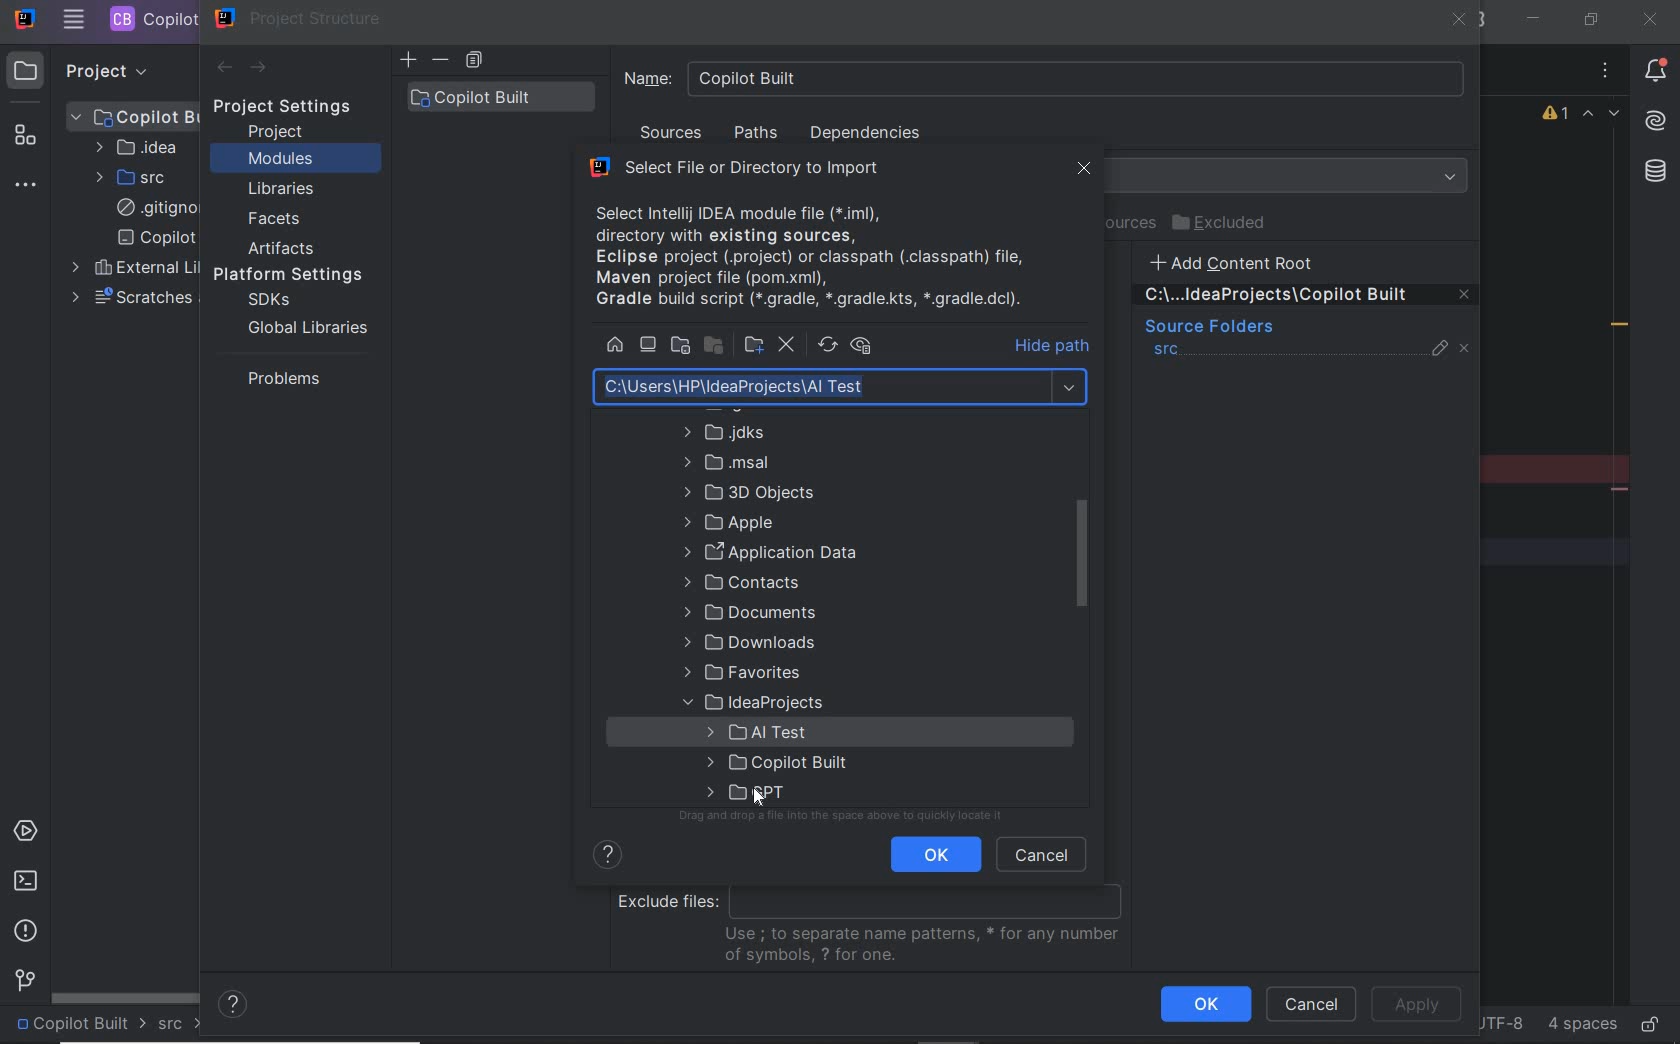  I want to click on apply, so click(1416, 1005).